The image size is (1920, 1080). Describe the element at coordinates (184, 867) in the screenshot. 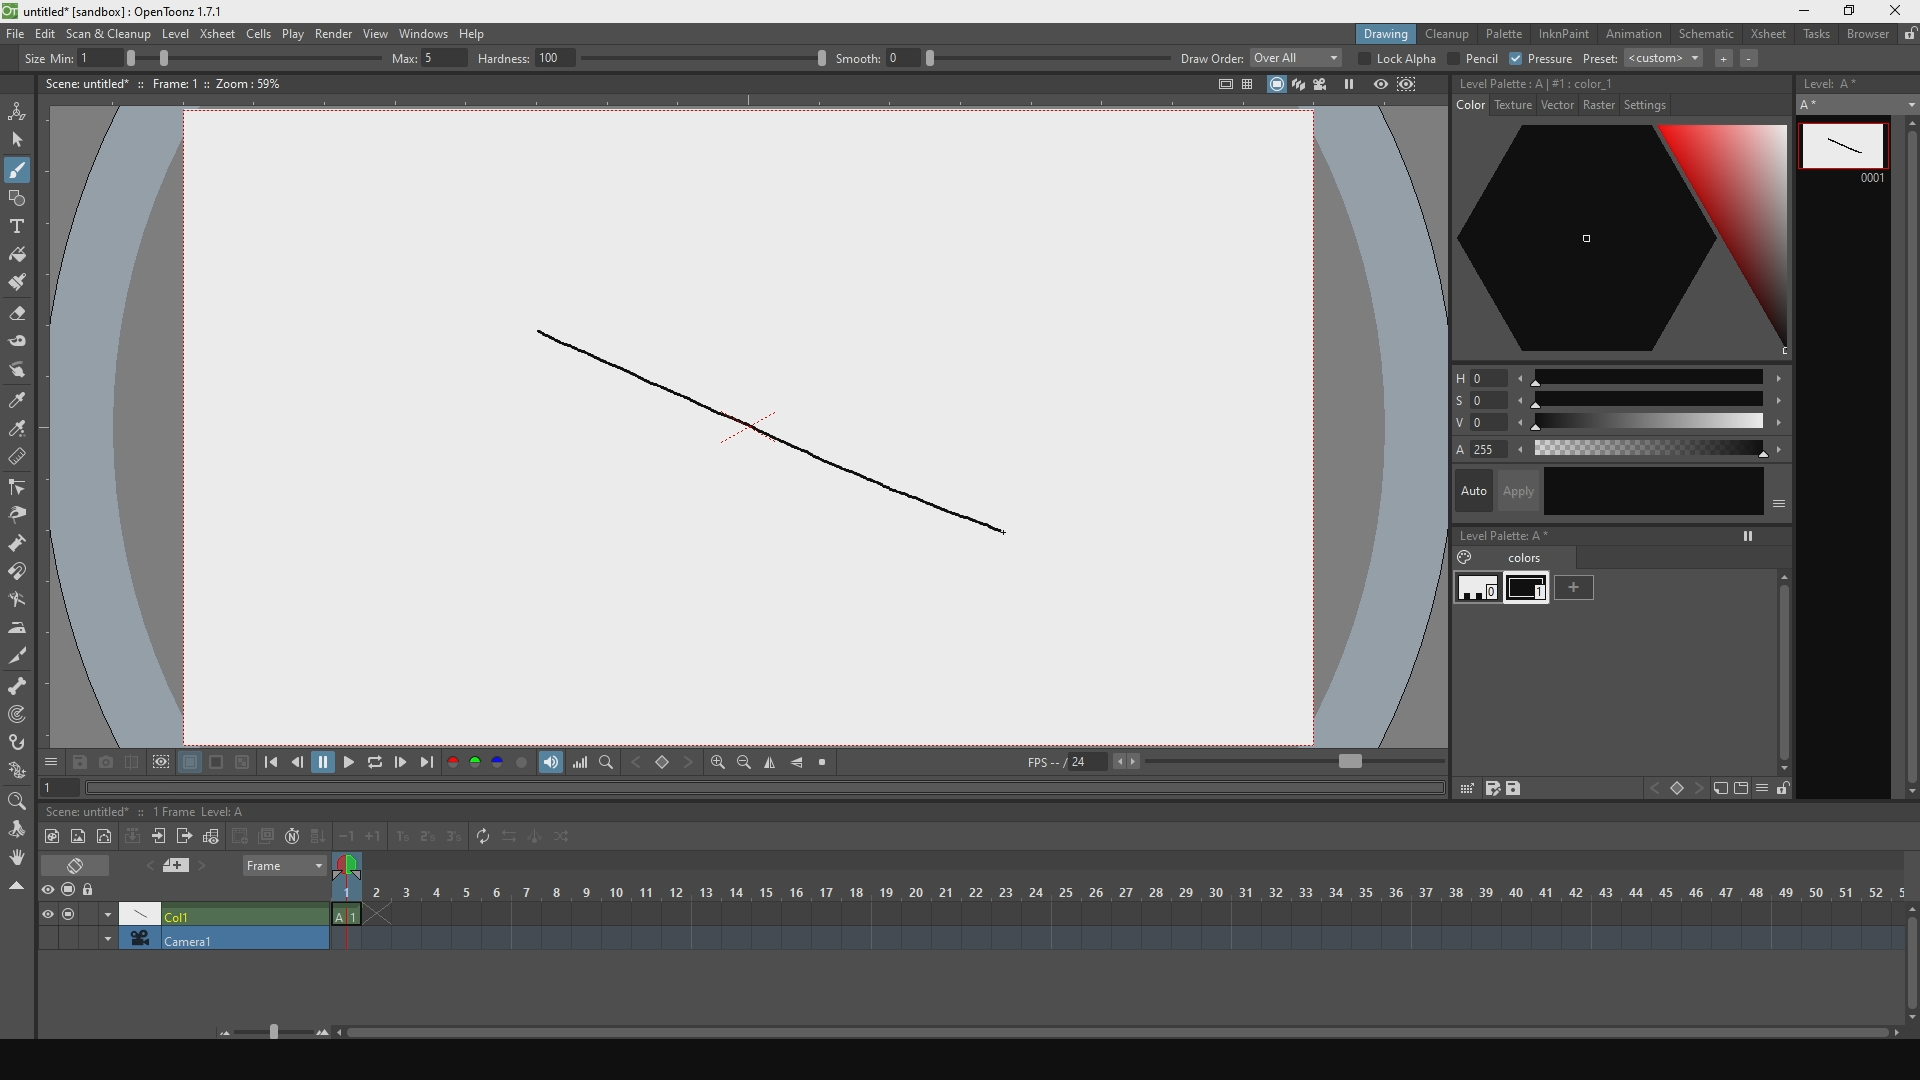

I see `previous and next file` at that location.